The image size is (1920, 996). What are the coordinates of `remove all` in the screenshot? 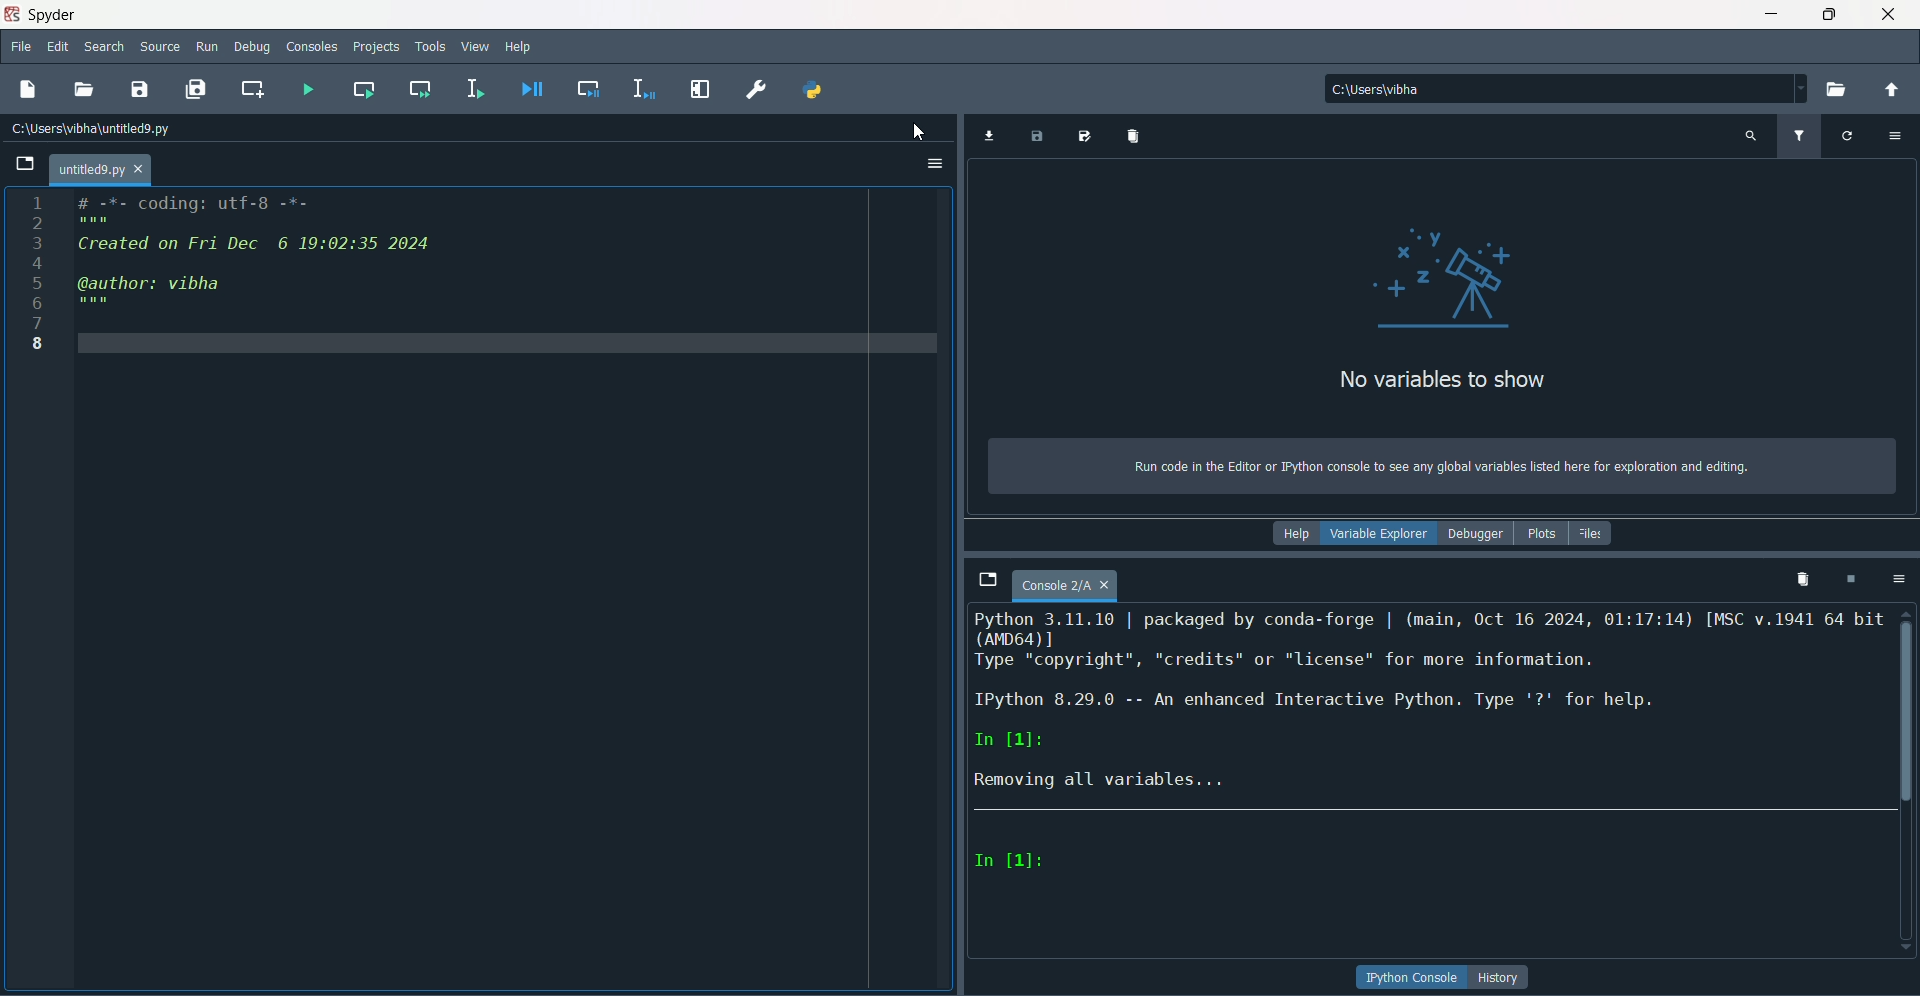 It's located at (1799, 578).